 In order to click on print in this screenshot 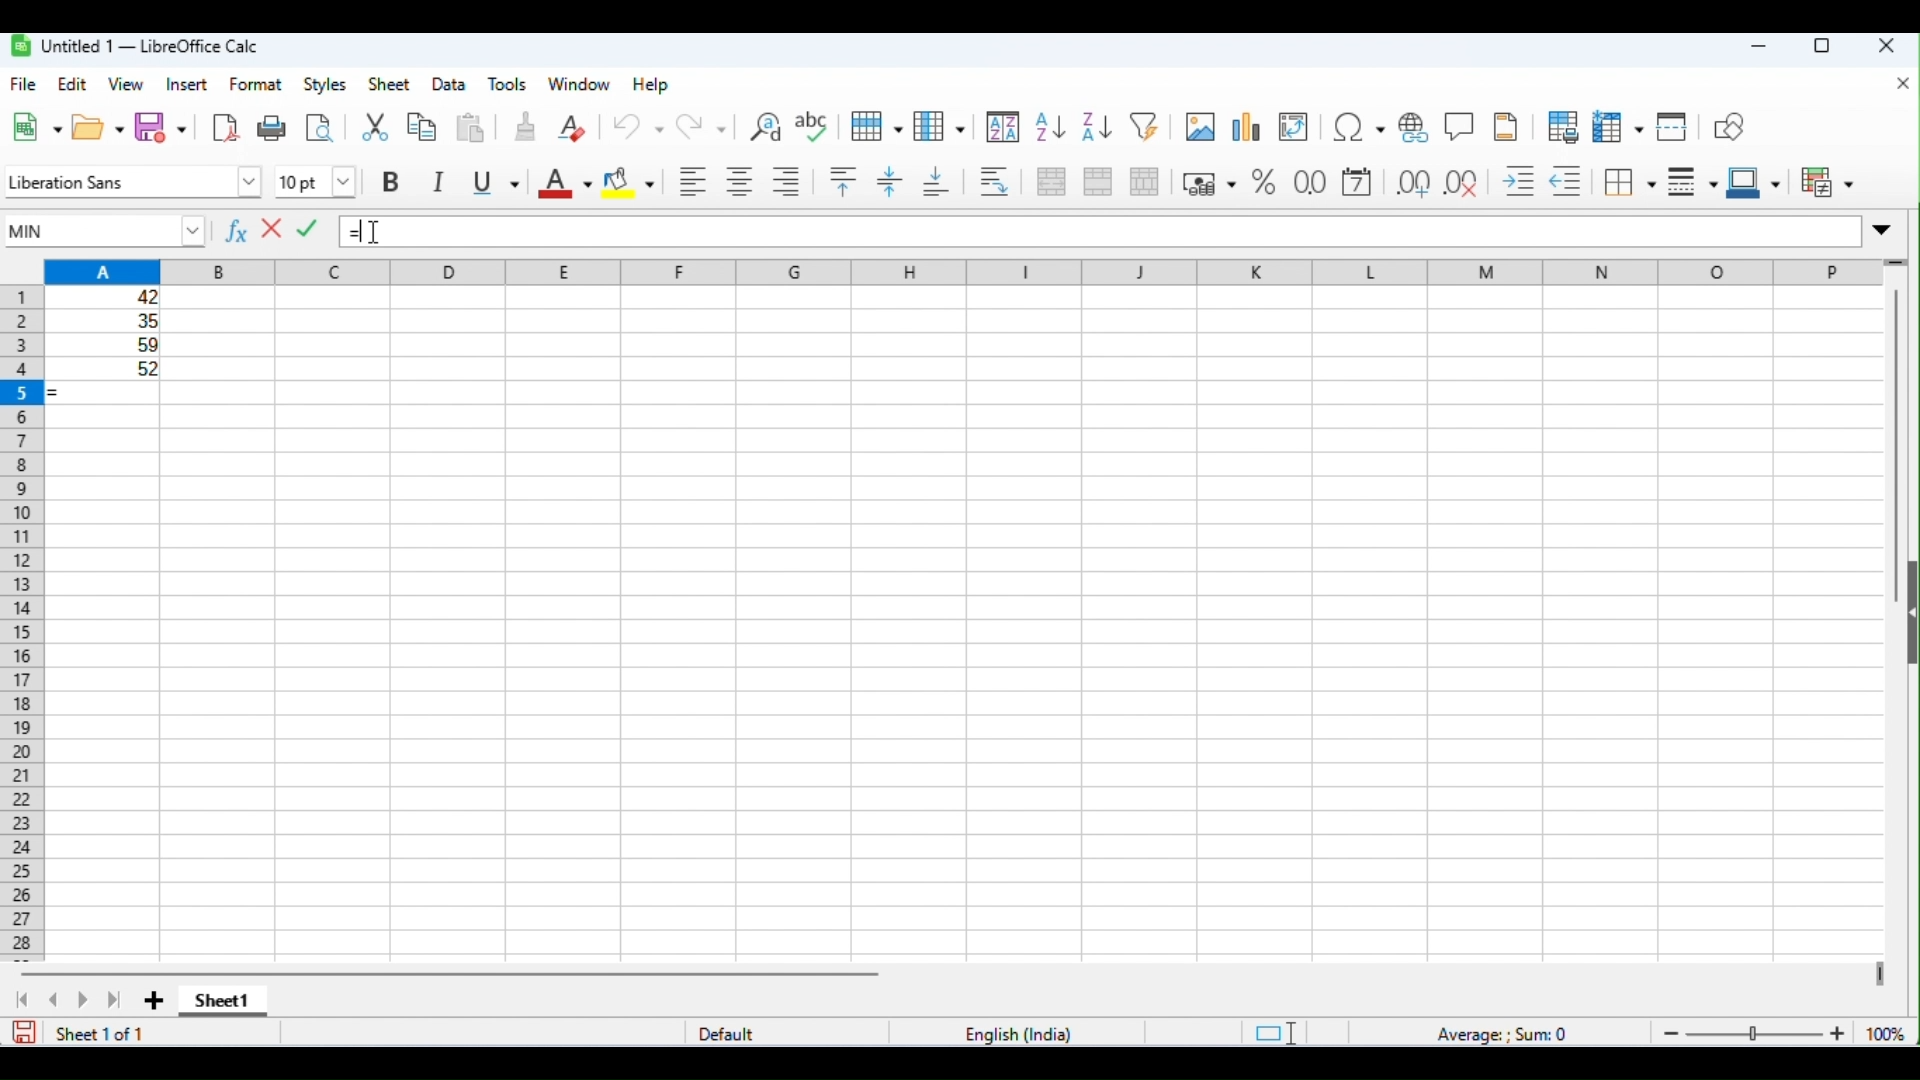, I will do `click(270, 128)`.